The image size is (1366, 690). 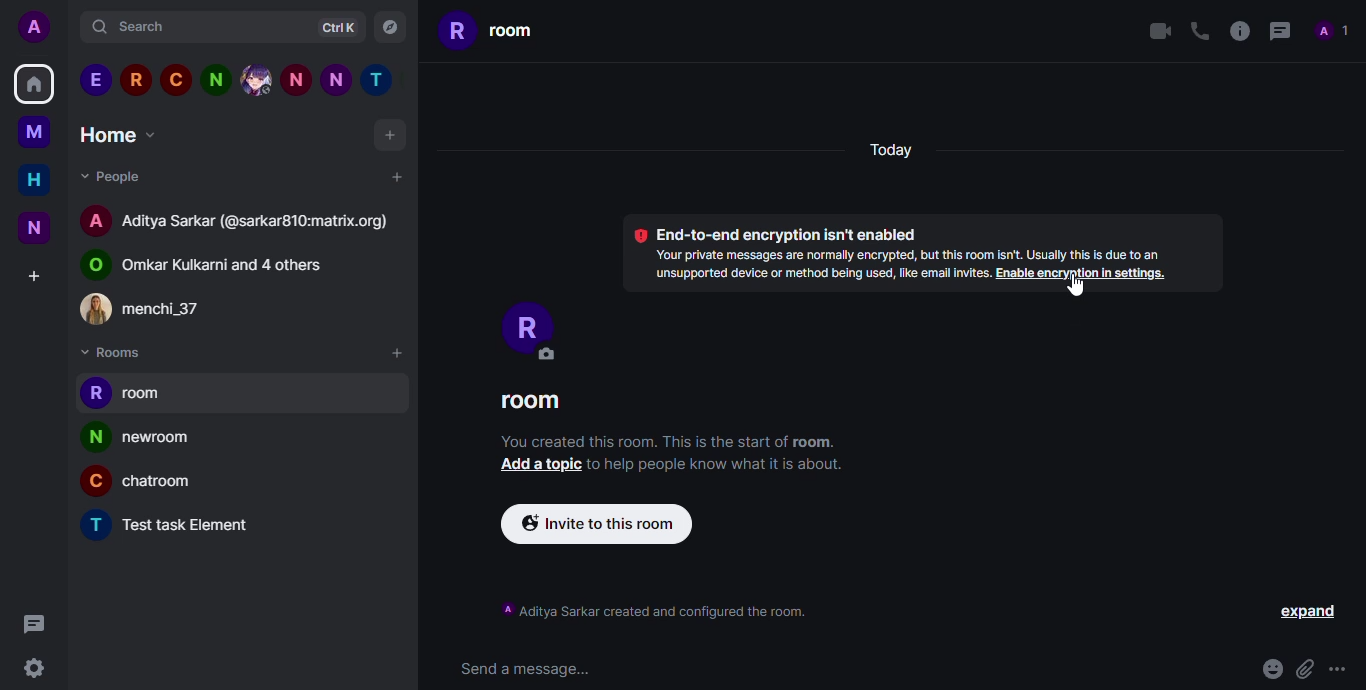 What do you see at coordinates (94, 437) in the screenshot?
I see `profile` at bounding box center [94, 437].